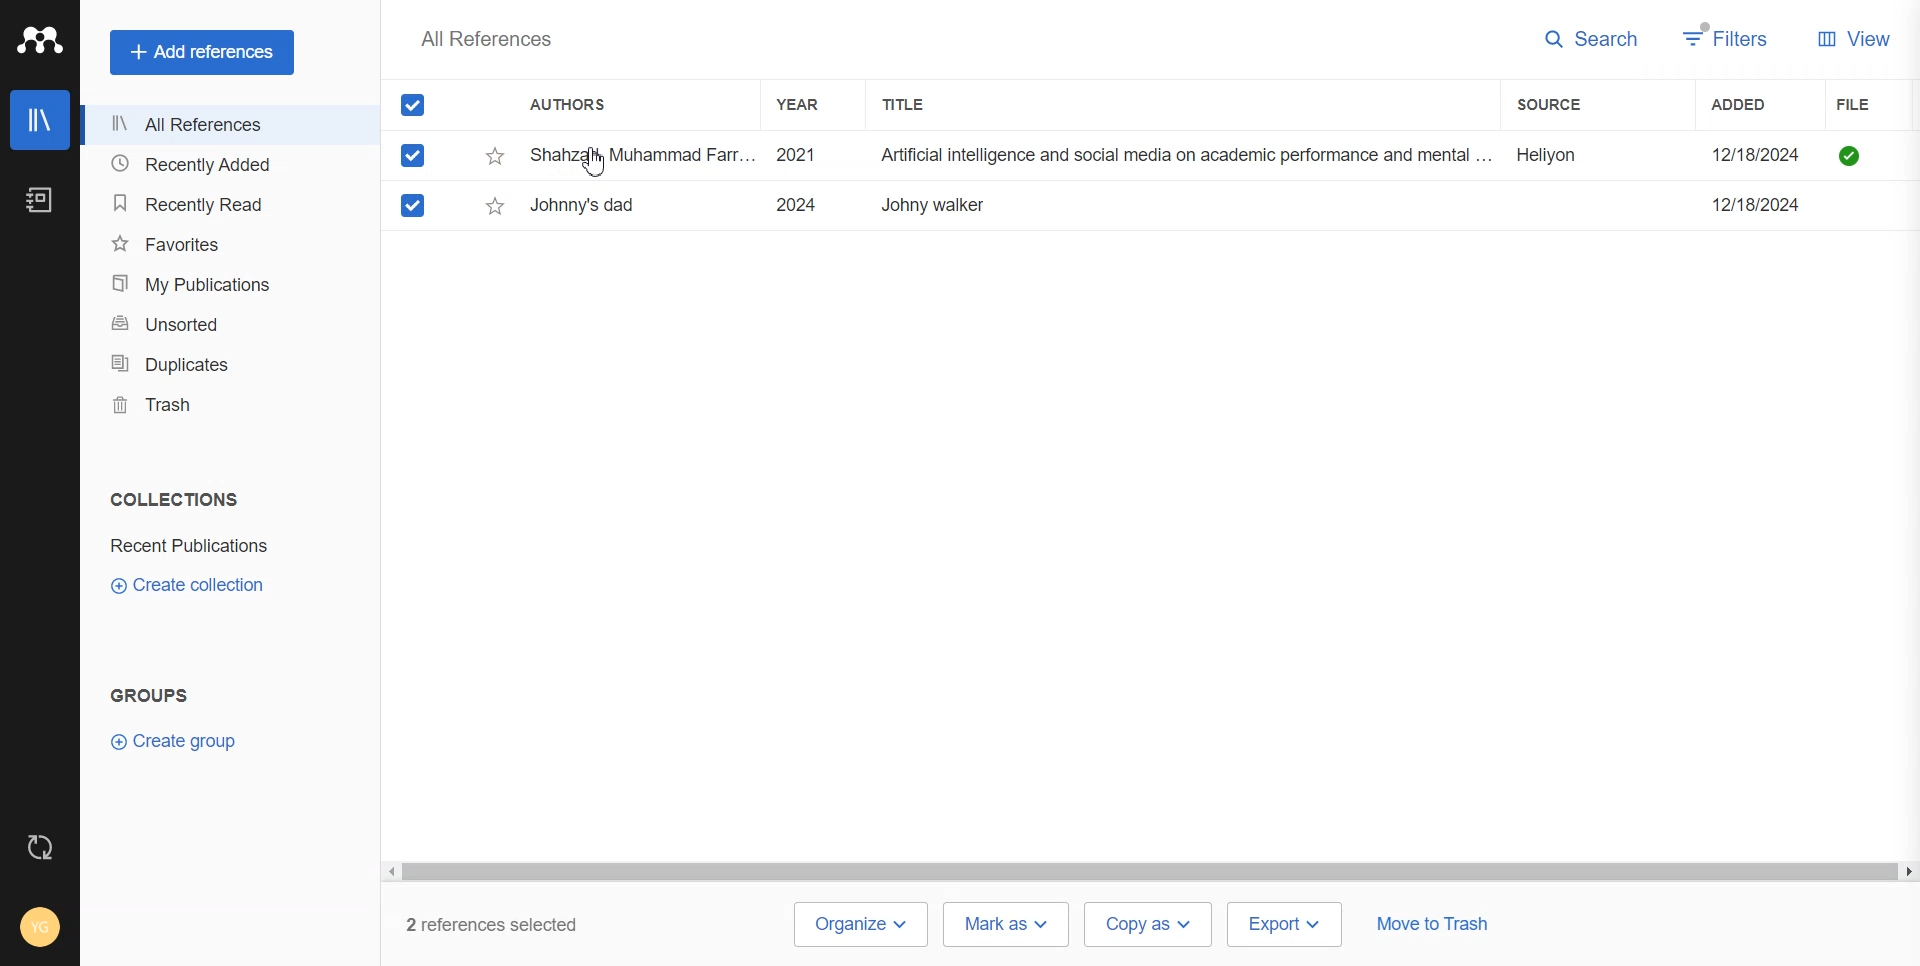 The width and height of the screenshot is (1920, 966). What do you see at coordinates (1877, 105) in the screenshot?
I see `File` at bounding box center [1877, 105].